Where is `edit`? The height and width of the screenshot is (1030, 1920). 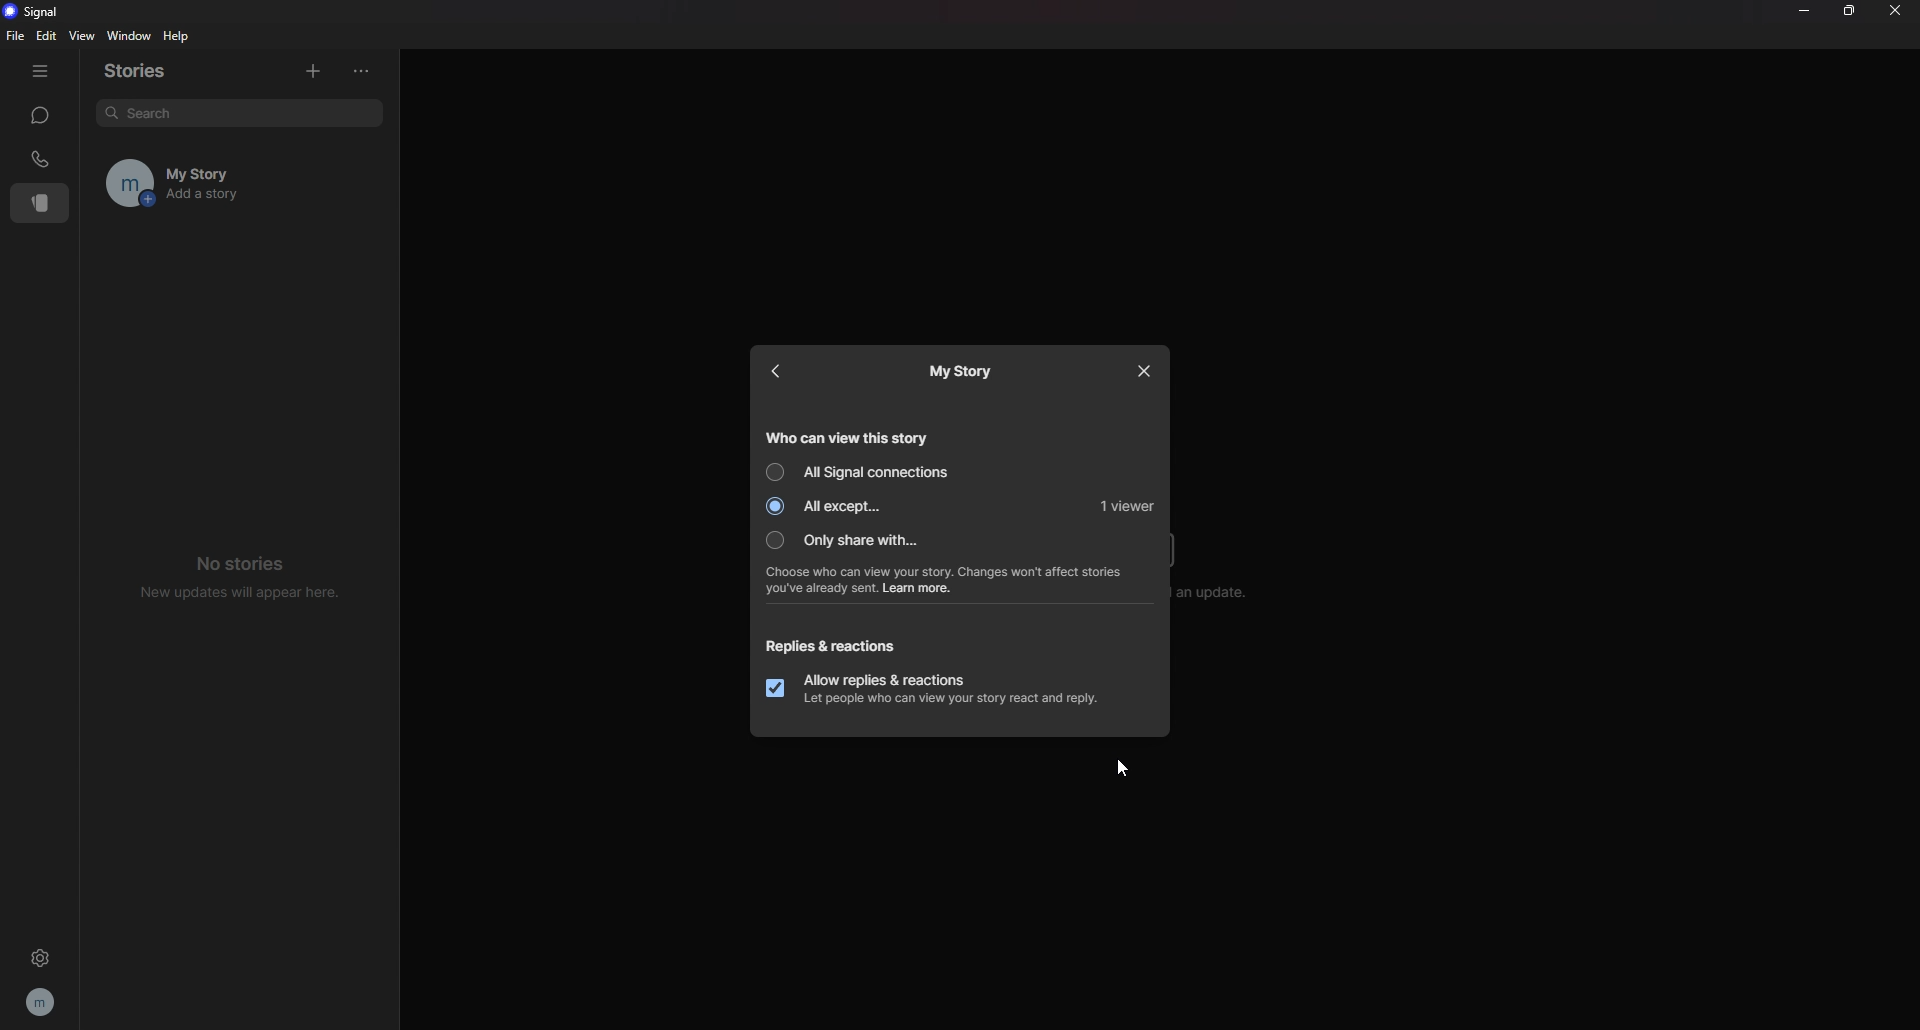
edit is located at coordinates (46, 36).